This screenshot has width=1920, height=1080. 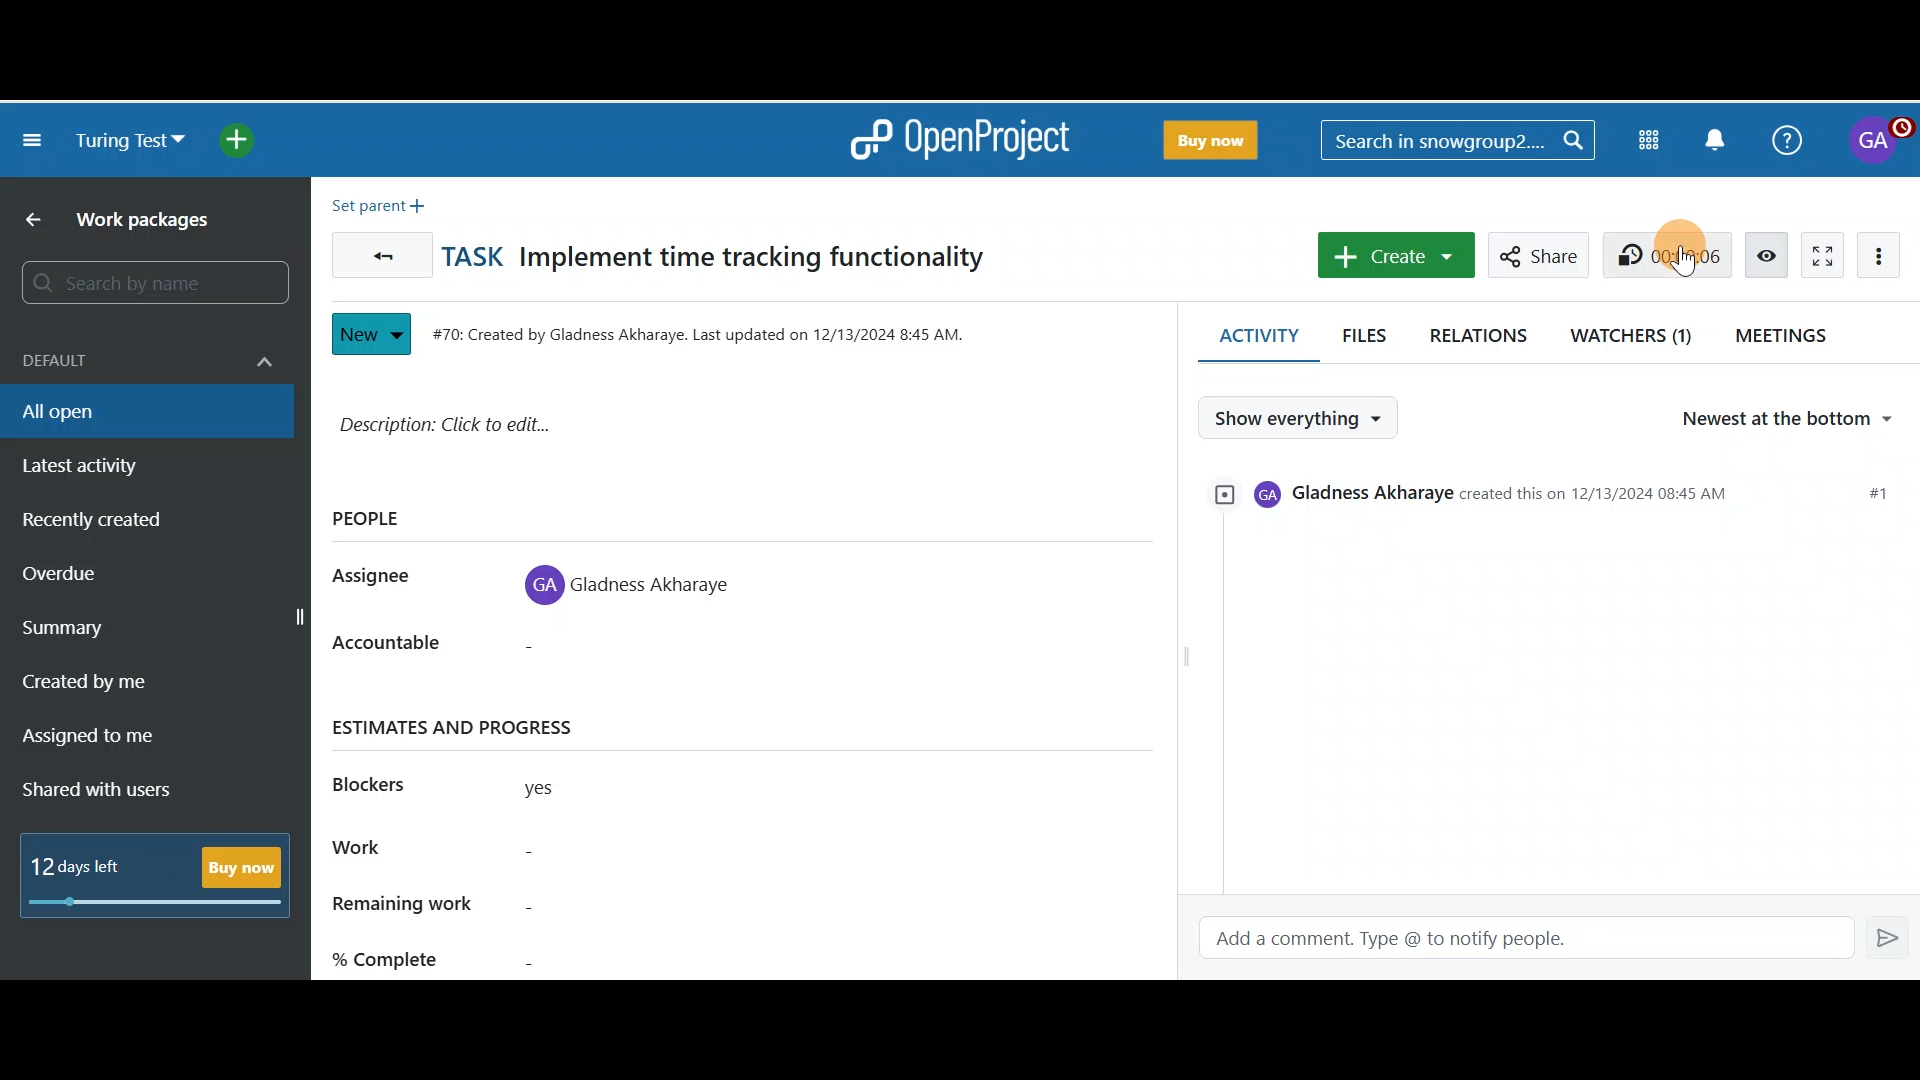 What do you see at coordinates (1483, 332) in the screenshot?
I see `Relations` at bounding box center [1483, 332].